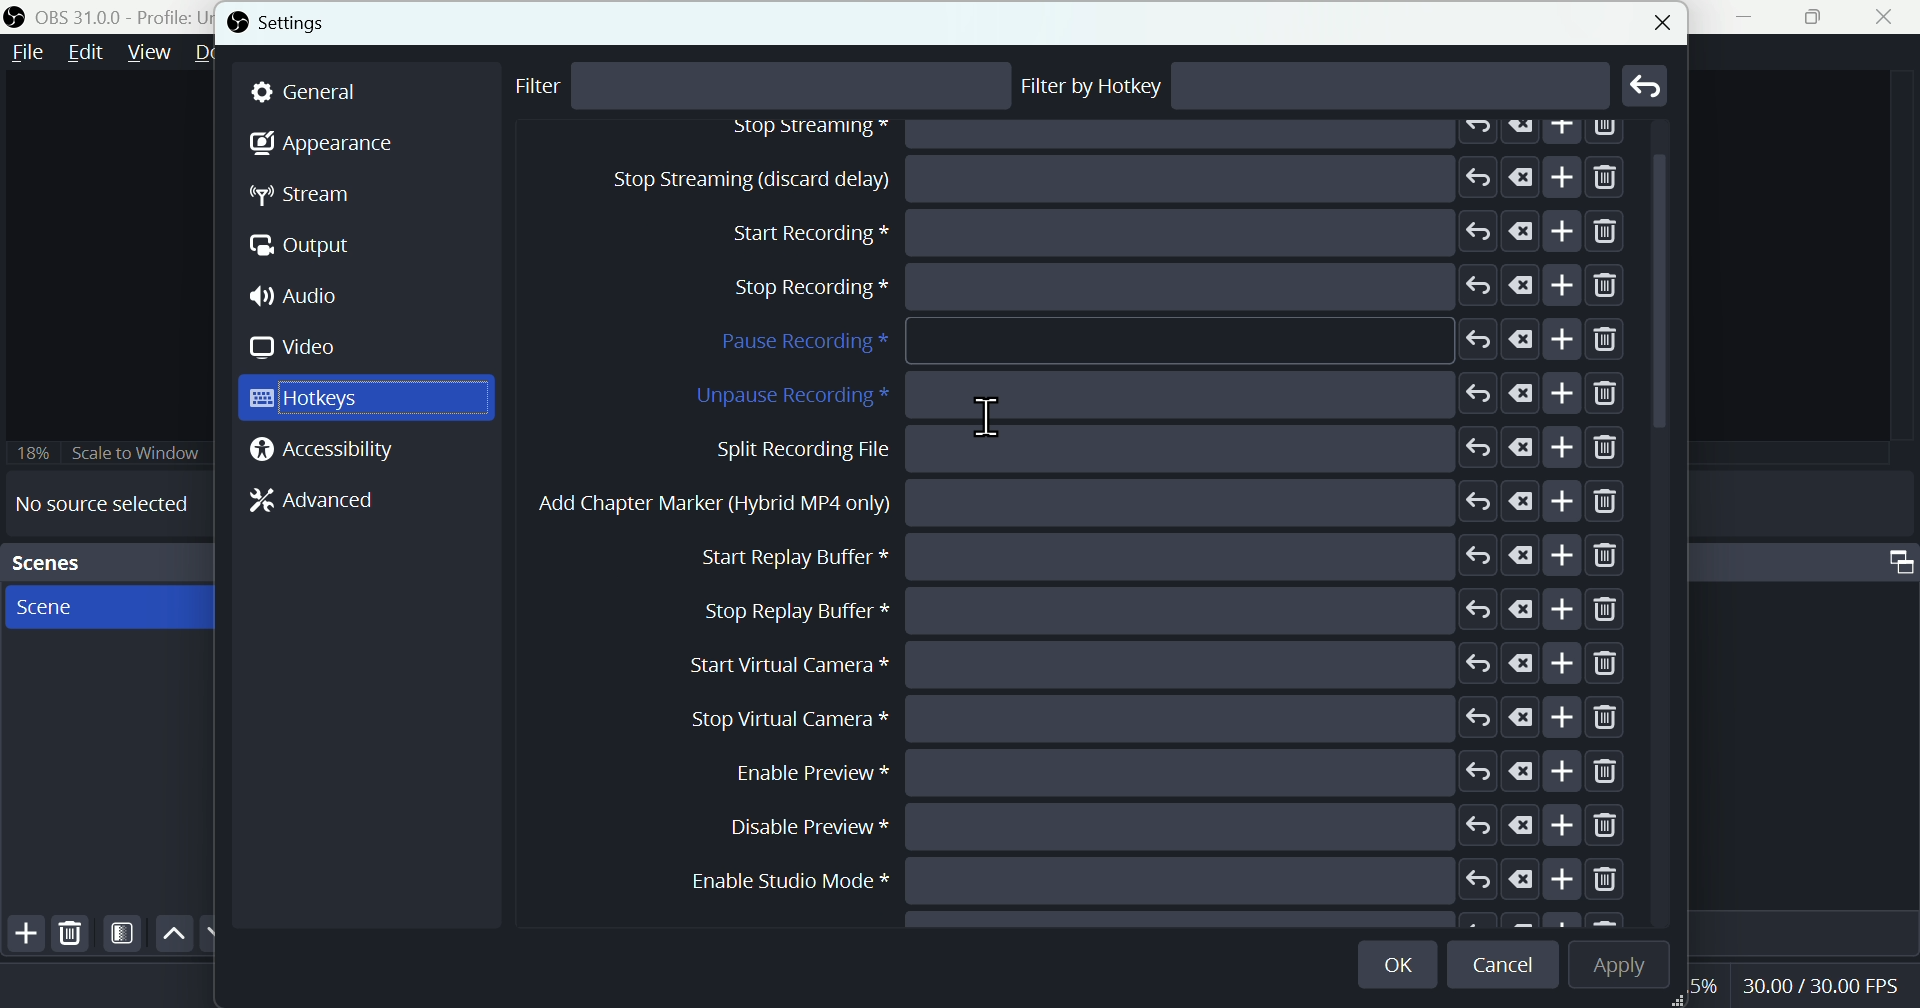 This screenshot has height=1008, width=1920. Describe the element at coordinates (321, 149) in the screenshot. I see `Appearance` at that location.